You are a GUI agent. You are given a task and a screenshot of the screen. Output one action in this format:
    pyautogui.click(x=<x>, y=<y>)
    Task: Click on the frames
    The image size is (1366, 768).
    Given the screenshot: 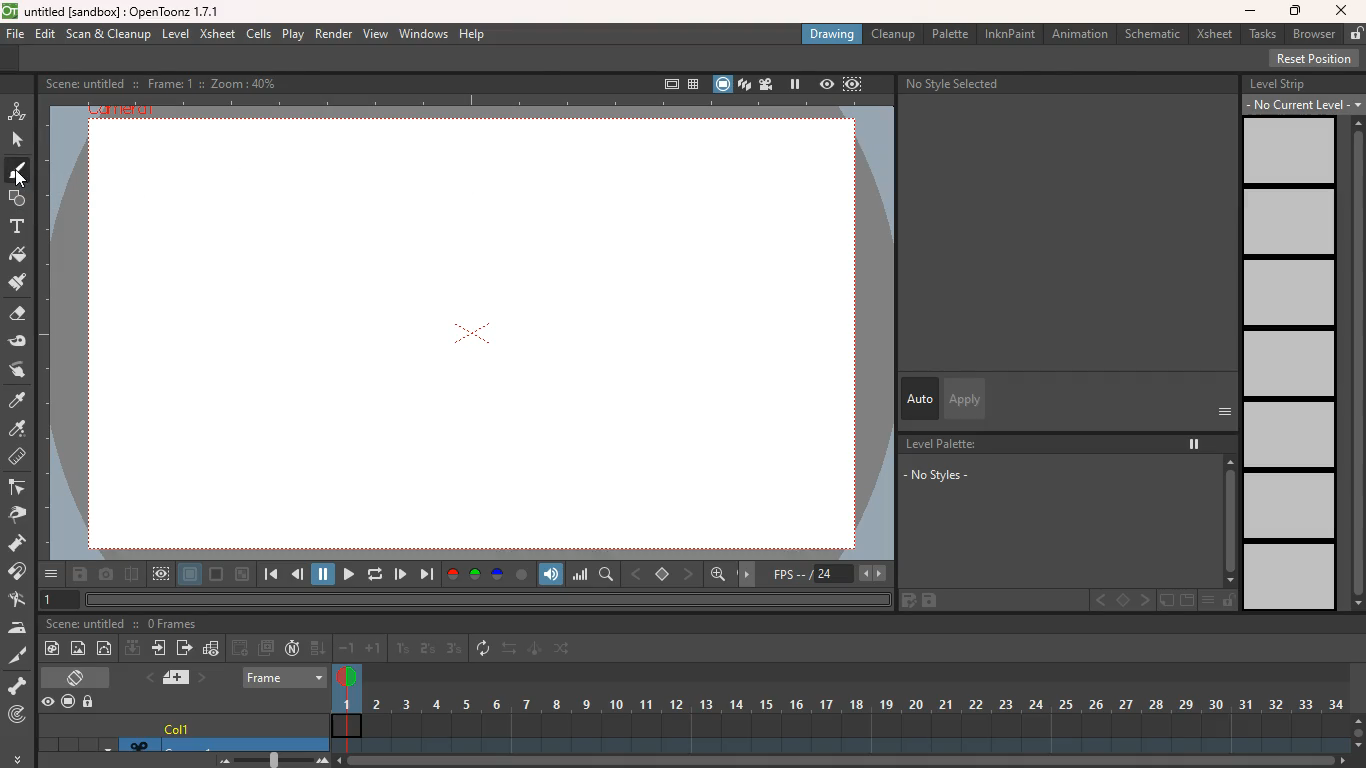 What is the action you would take?
    pyautogui.click(x=838, y=707)
    